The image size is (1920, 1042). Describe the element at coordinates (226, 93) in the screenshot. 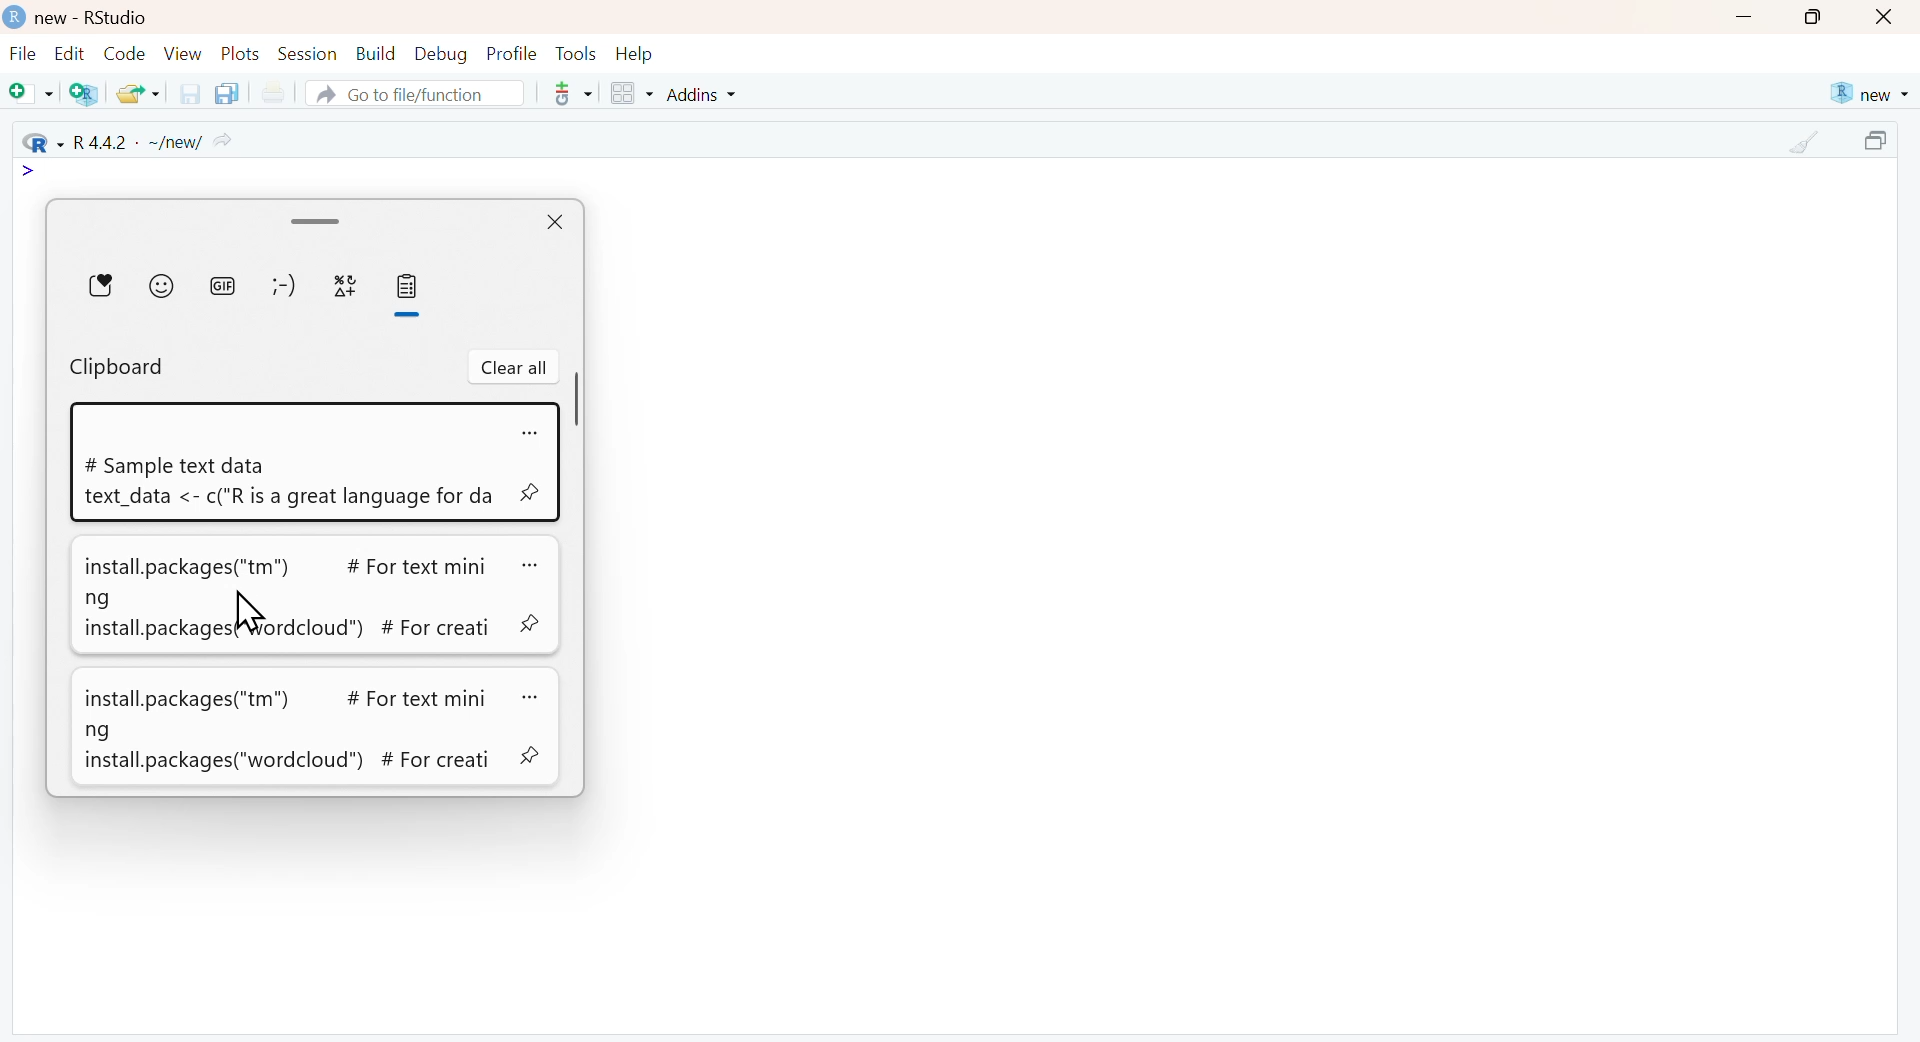

I see `Save all the open documents` at that location.